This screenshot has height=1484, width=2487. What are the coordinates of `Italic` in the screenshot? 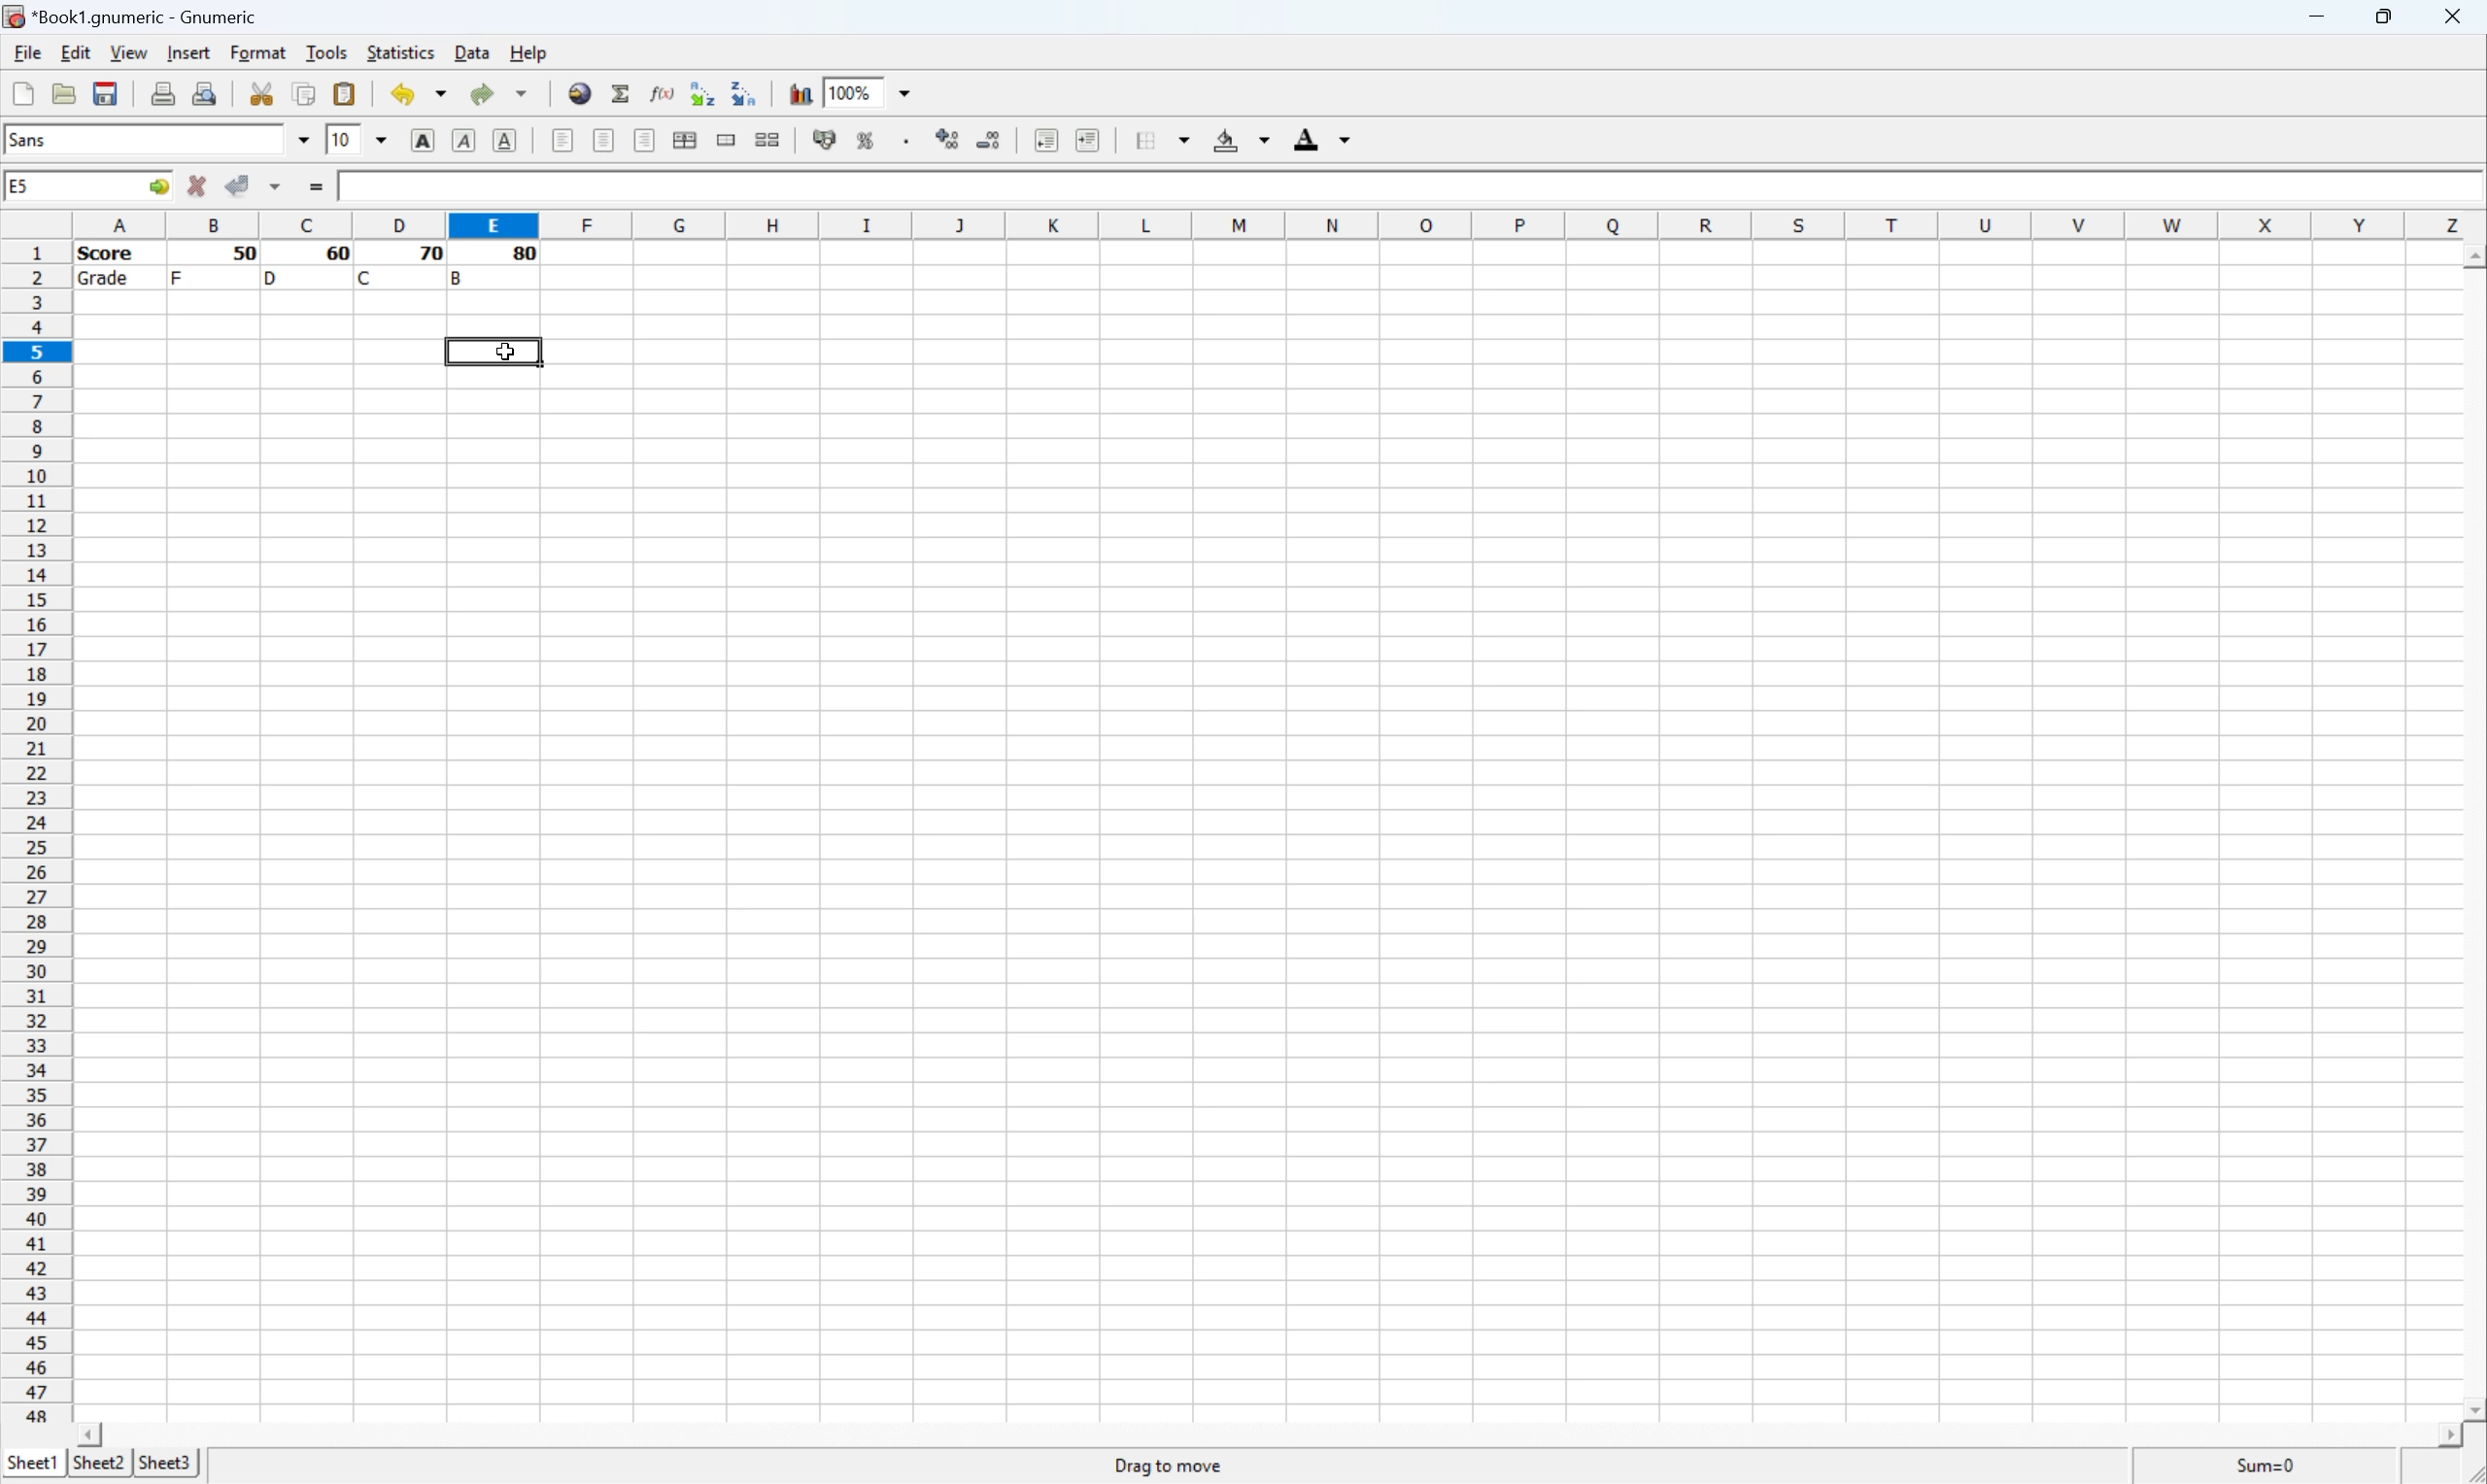 It's located at (460, 142).